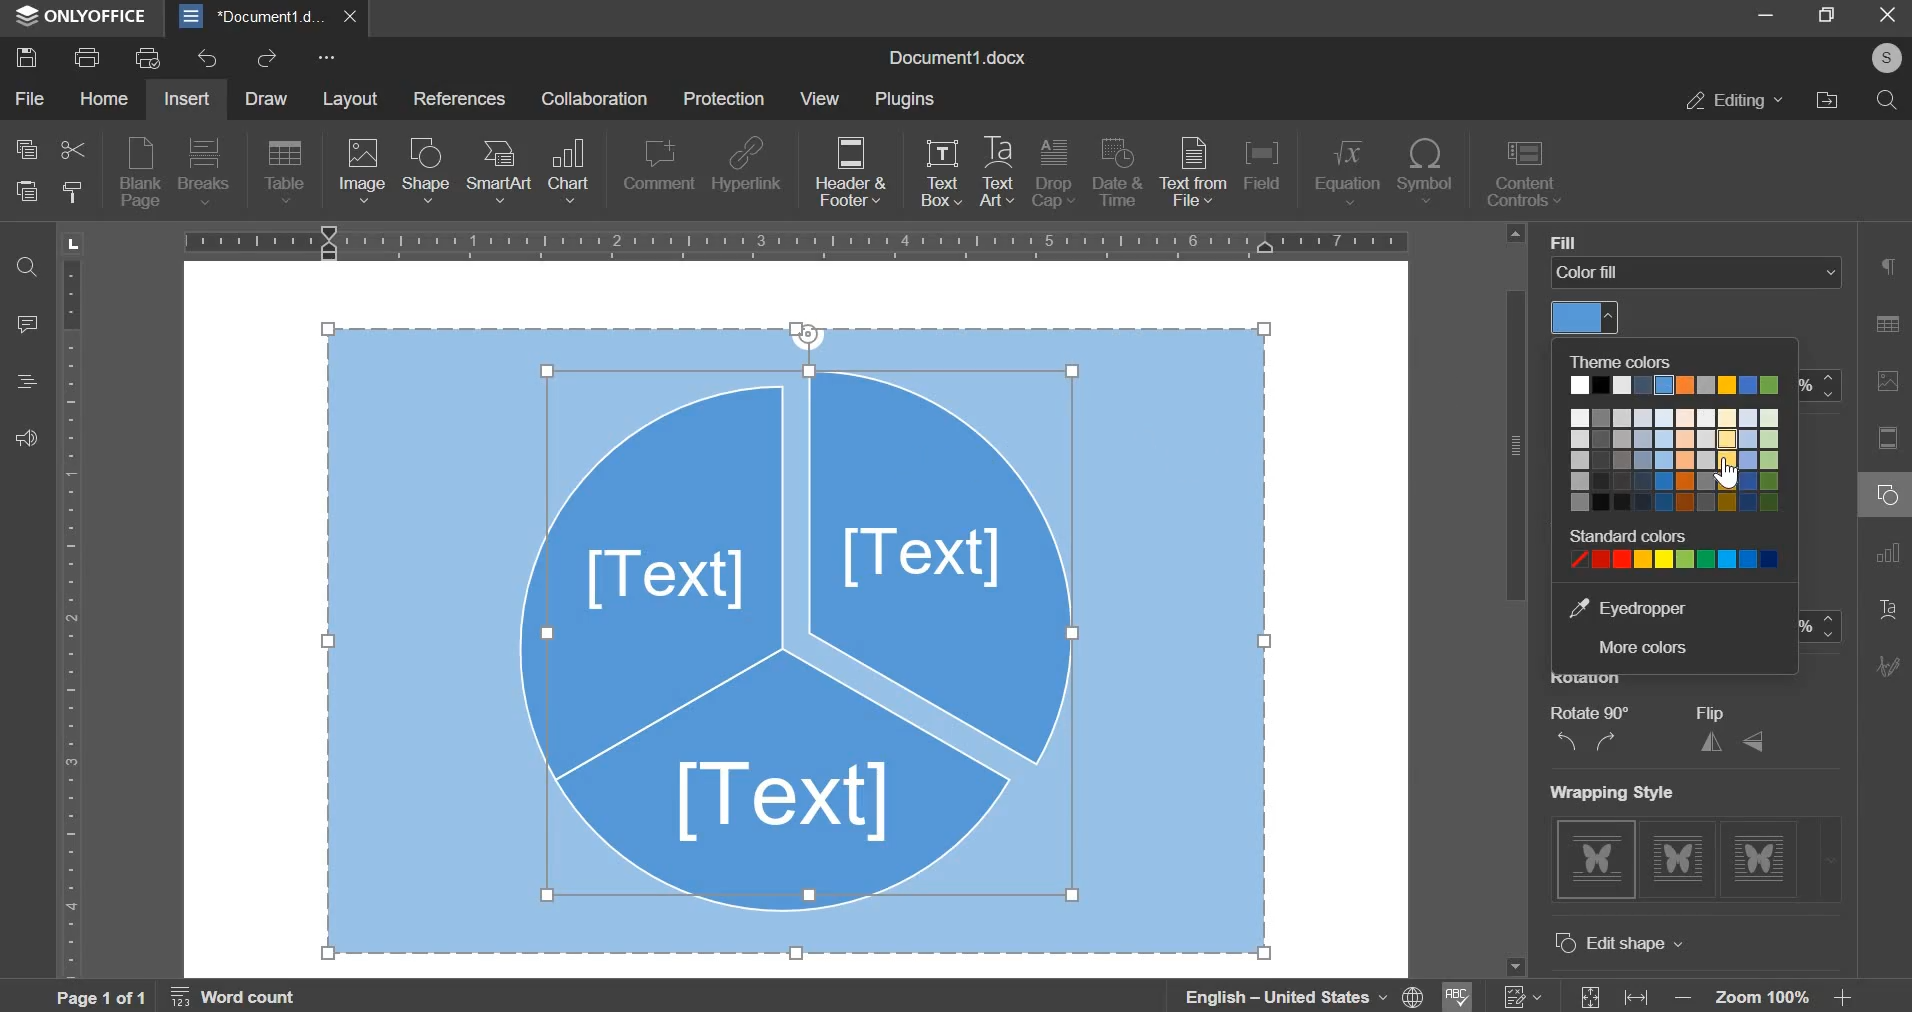 The image size is (1912, 1012). I want to click on Right Side Bar, so click(1886, 476).